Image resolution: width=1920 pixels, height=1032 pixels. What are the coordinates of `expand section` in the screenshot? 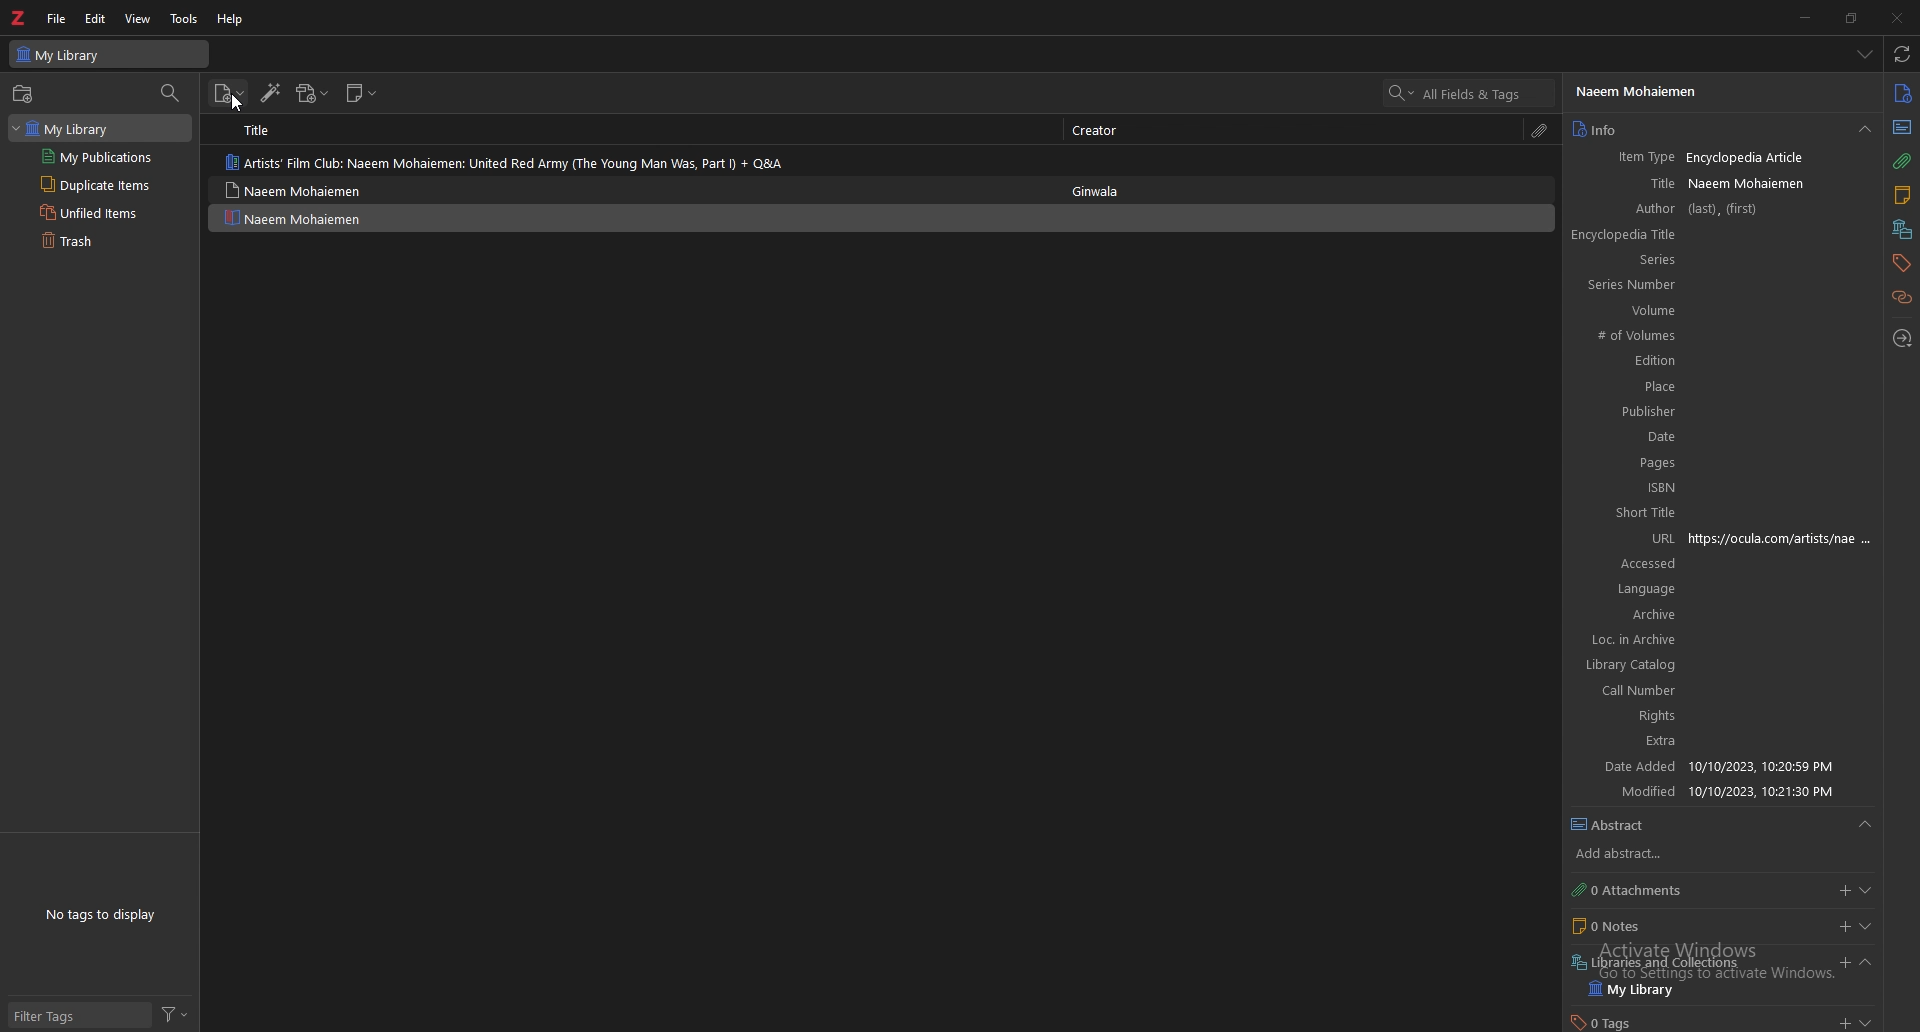 It's located at (1883, 1020).